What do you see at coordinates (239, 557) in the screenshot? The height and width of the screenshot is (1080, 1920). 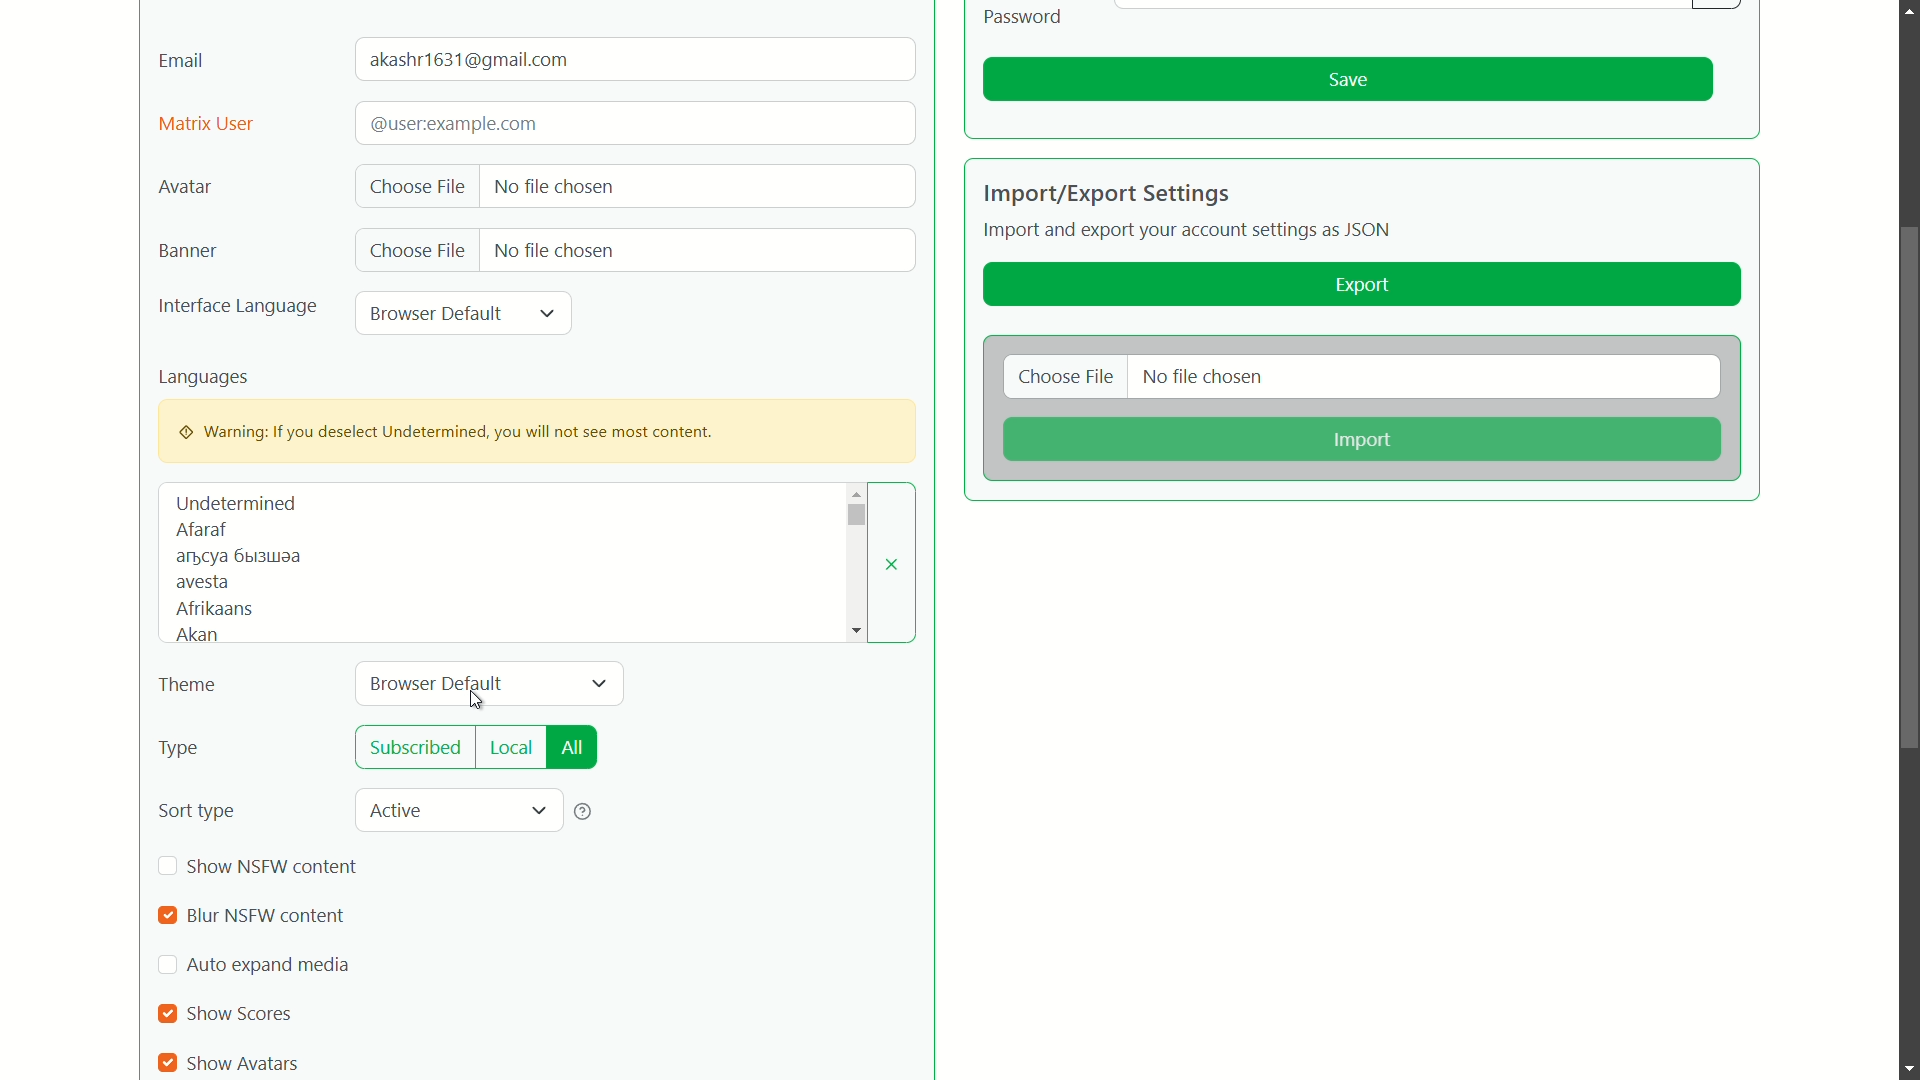 I see `text` at bounding box center [239, 557].